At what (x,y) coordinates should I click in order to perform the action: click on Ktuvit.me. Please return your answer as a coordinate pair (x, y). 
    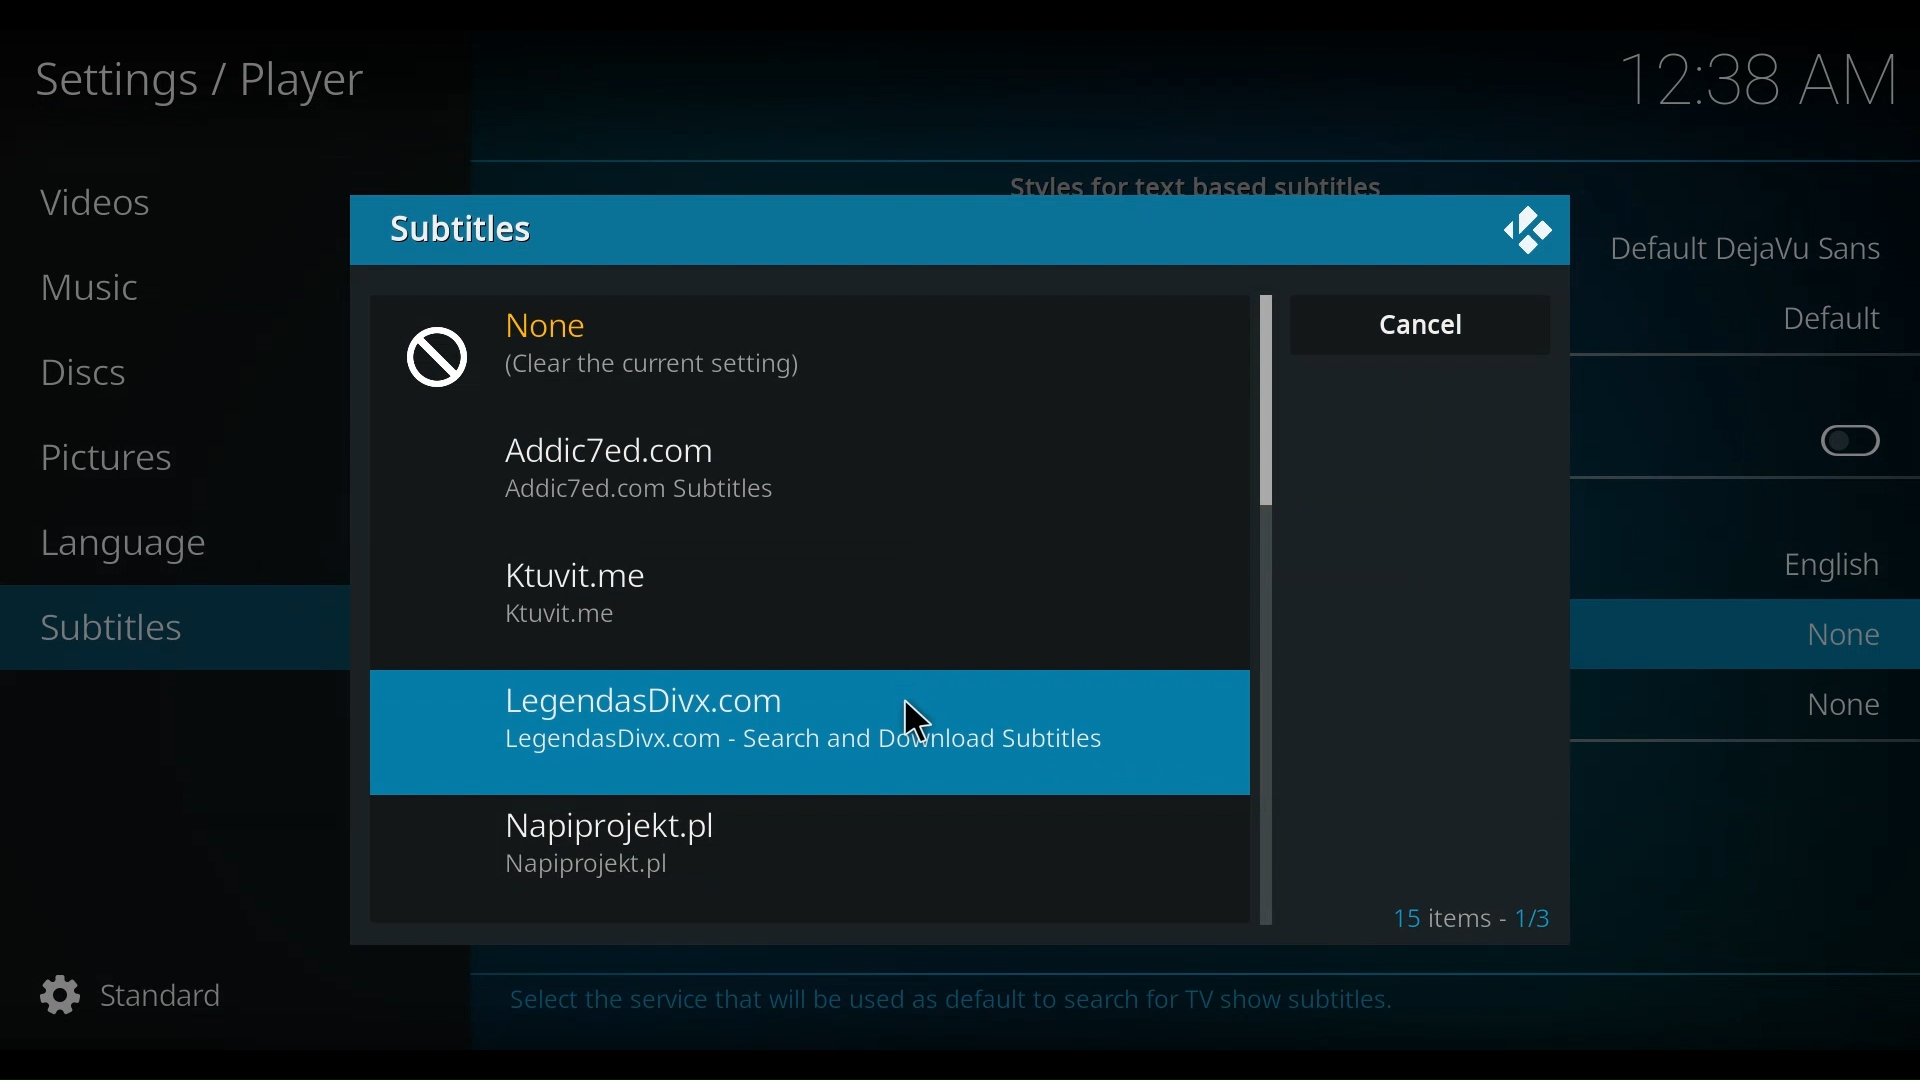
    Looking at the image, I should click on (575, 575).